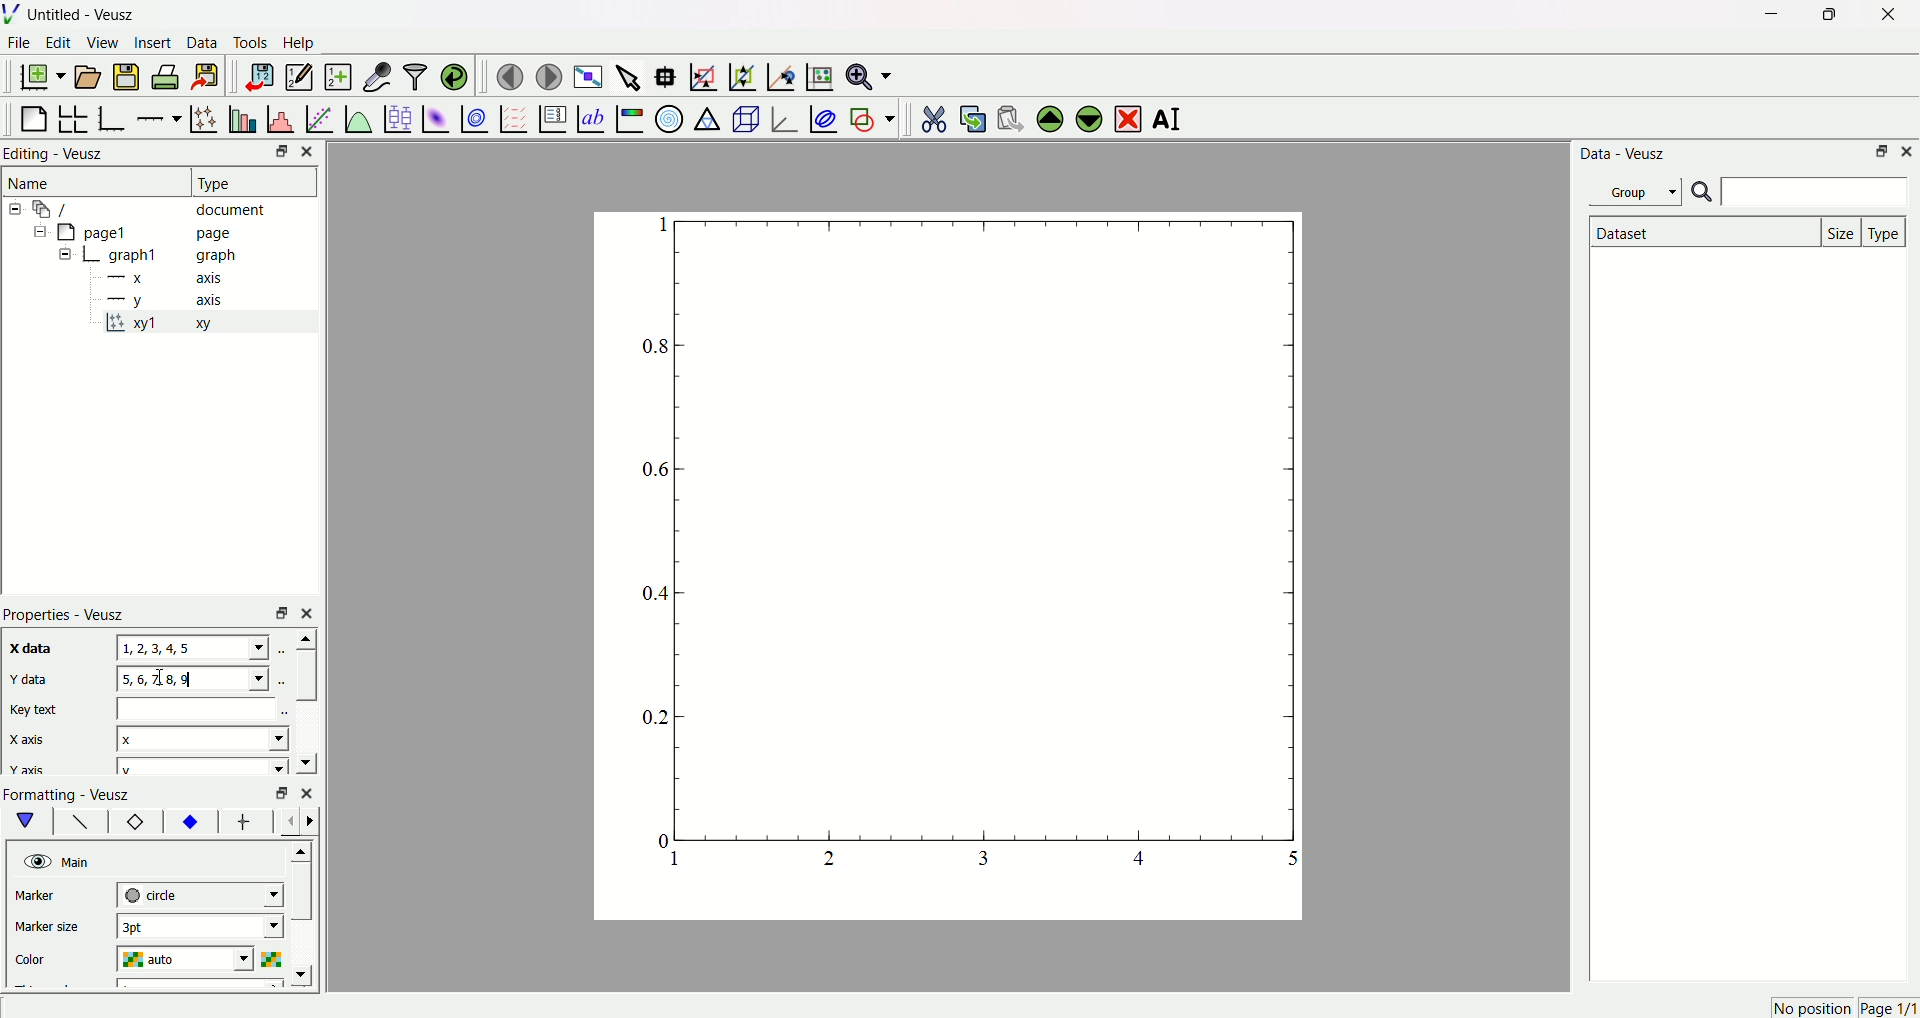 The image size is (1920, 1018). What do you see at coordinates (783, 118) in the screenshot?
I see `3d graphs` at bounding box center [783, 118].